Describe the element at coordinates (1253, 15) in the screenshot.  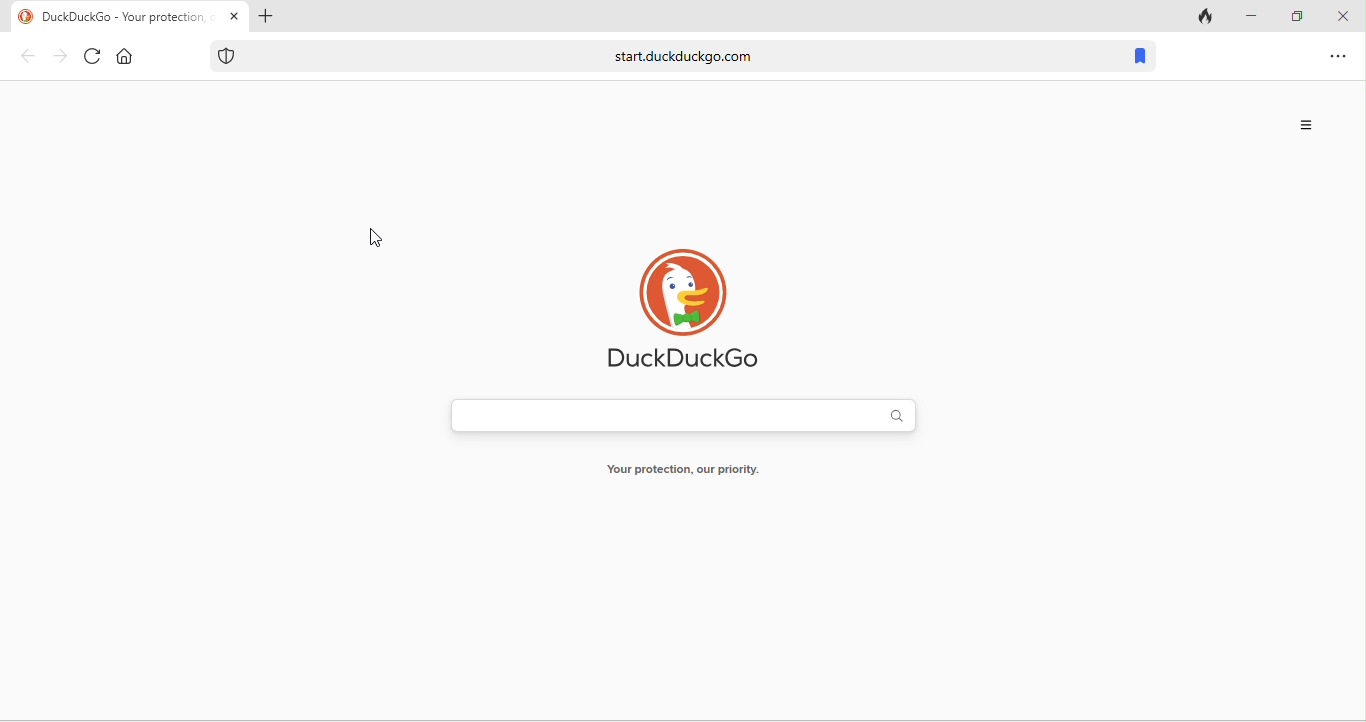
I see `minimize` at that location.